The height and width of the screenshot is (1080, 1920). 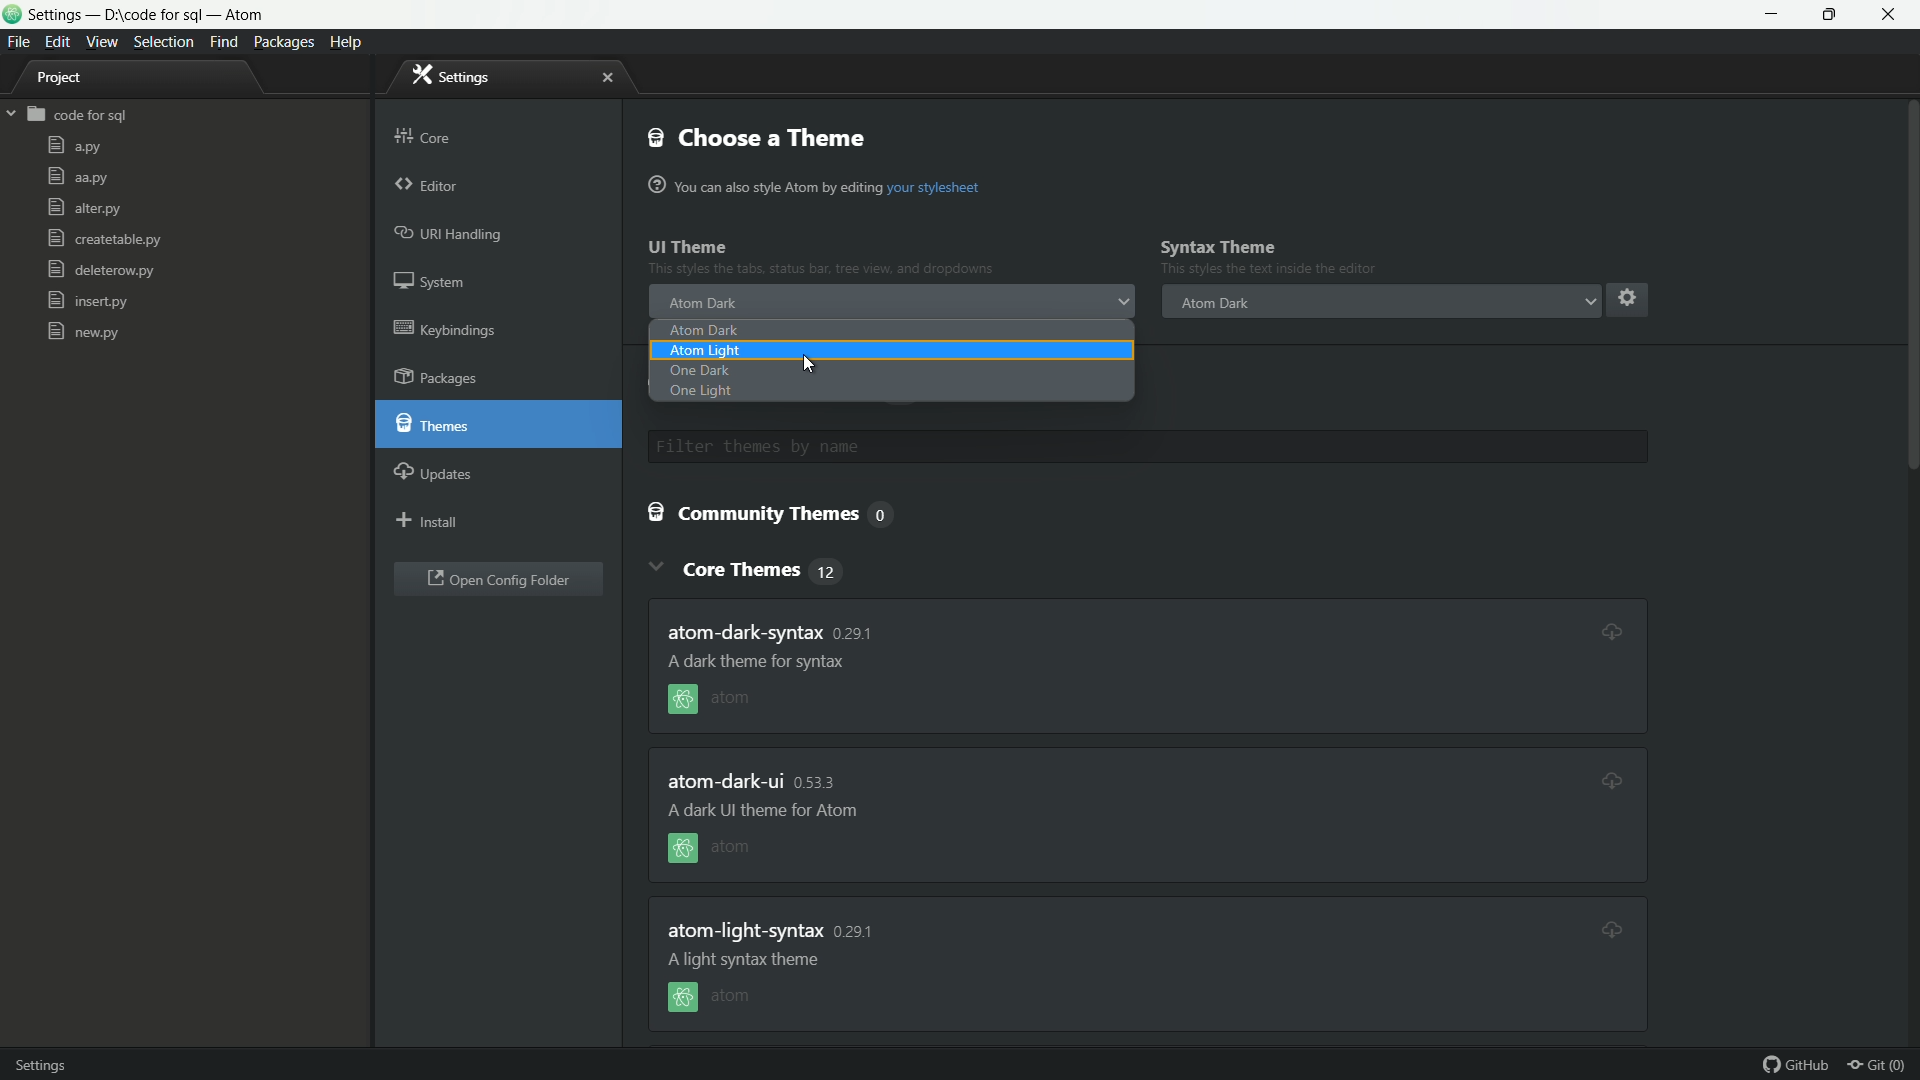 I want to click on packages, so click(x=440, y=379).